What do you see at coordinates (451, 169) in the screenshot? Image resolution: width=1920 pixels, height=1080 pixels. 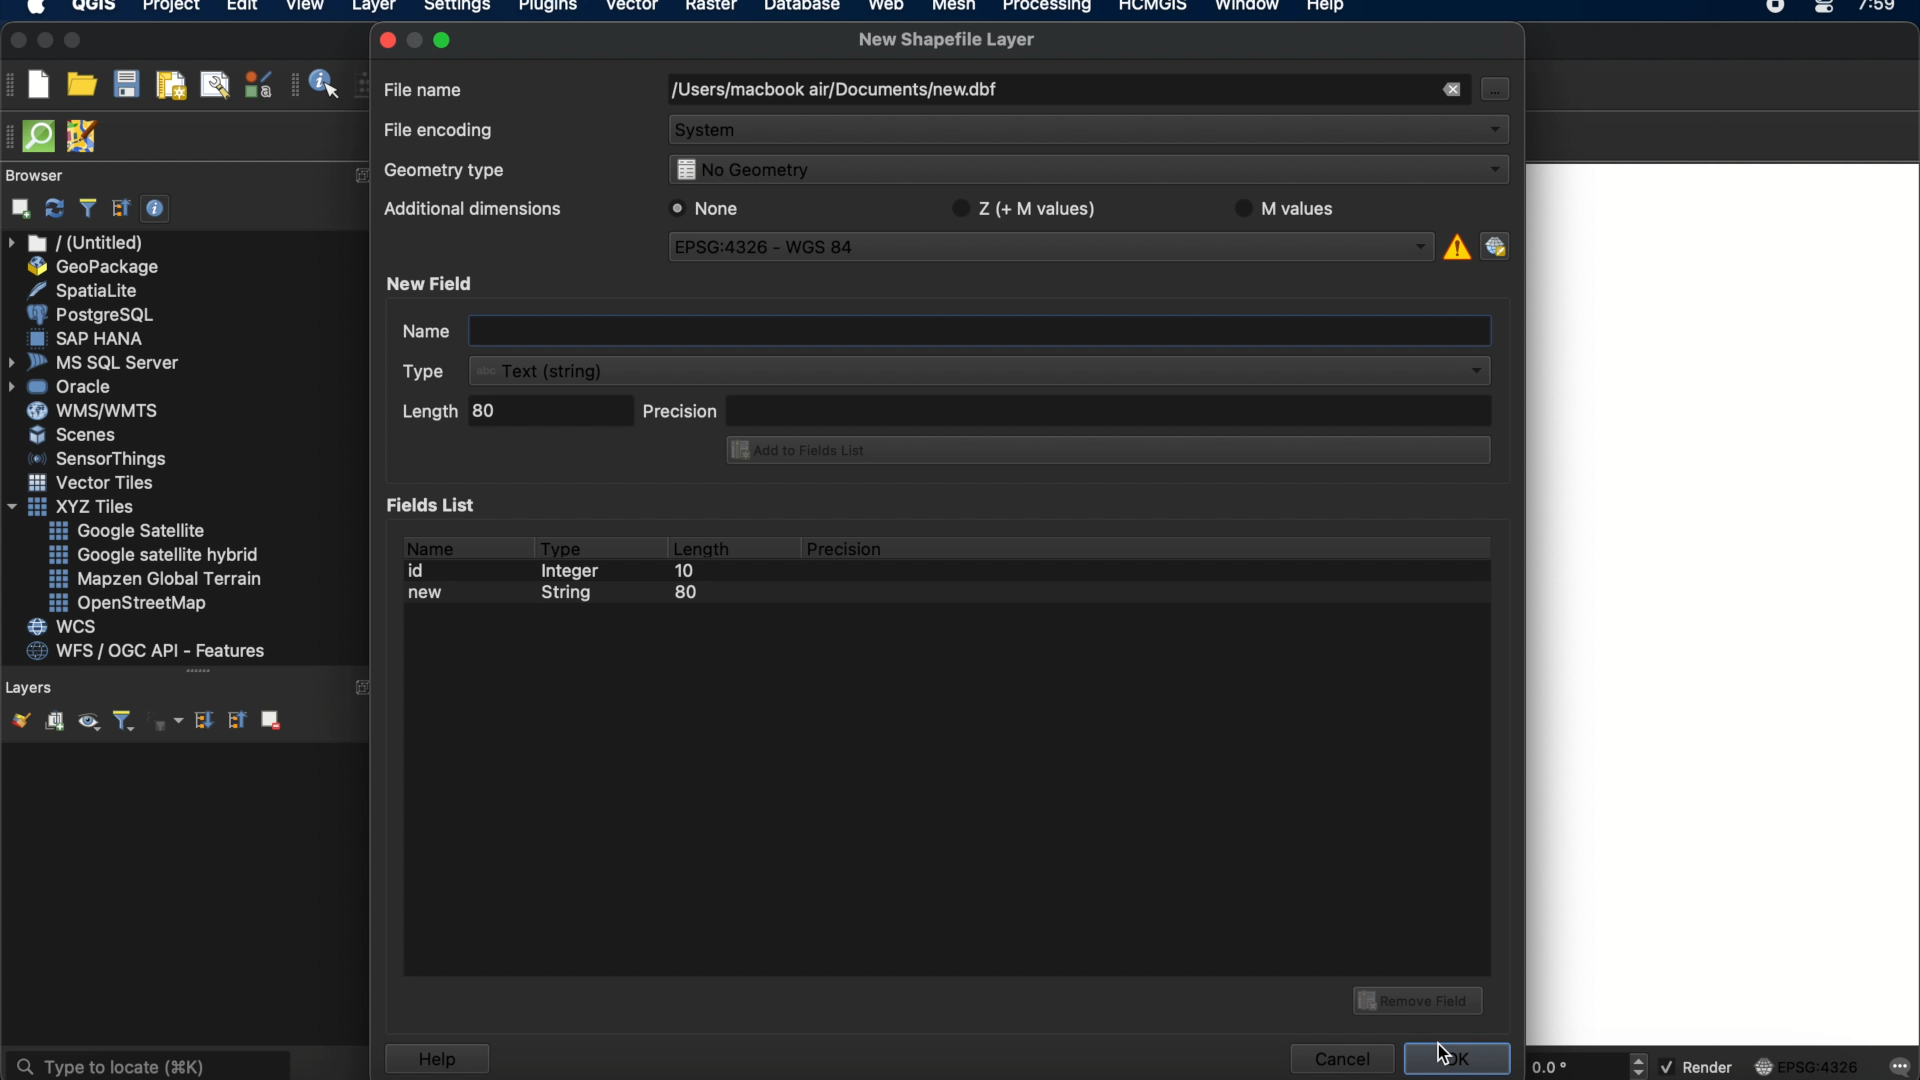 I see `Geometry type` at bounding box center [451, 169].